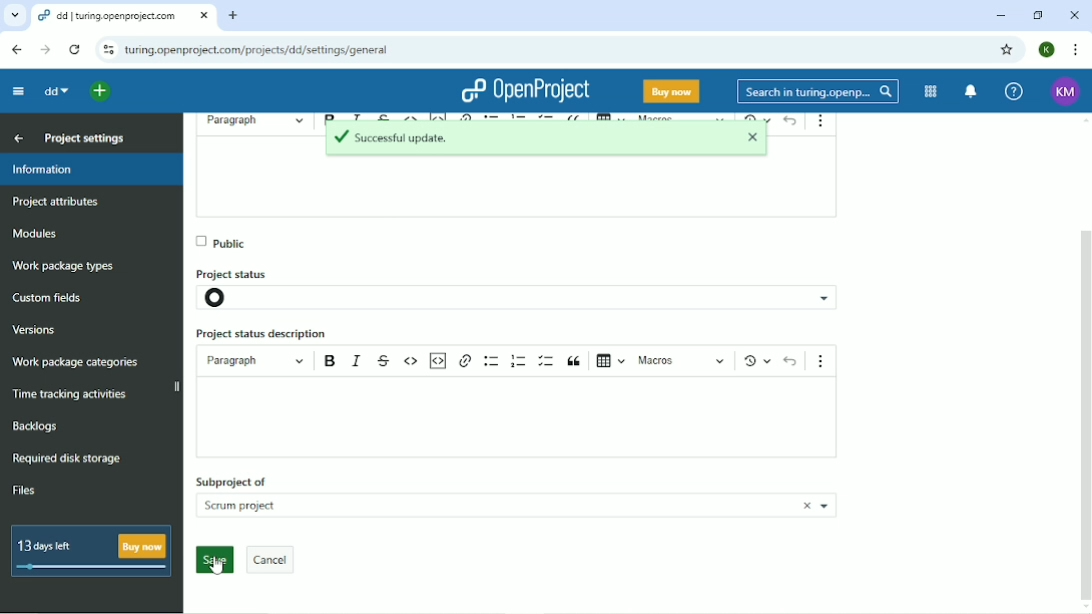 The height and width of the screenshot is (614, 1092). What do you see at coordinates (122, 16) in the screenshot?
I see `dd/turing.openproject.com` at bounding box center [122, 16].